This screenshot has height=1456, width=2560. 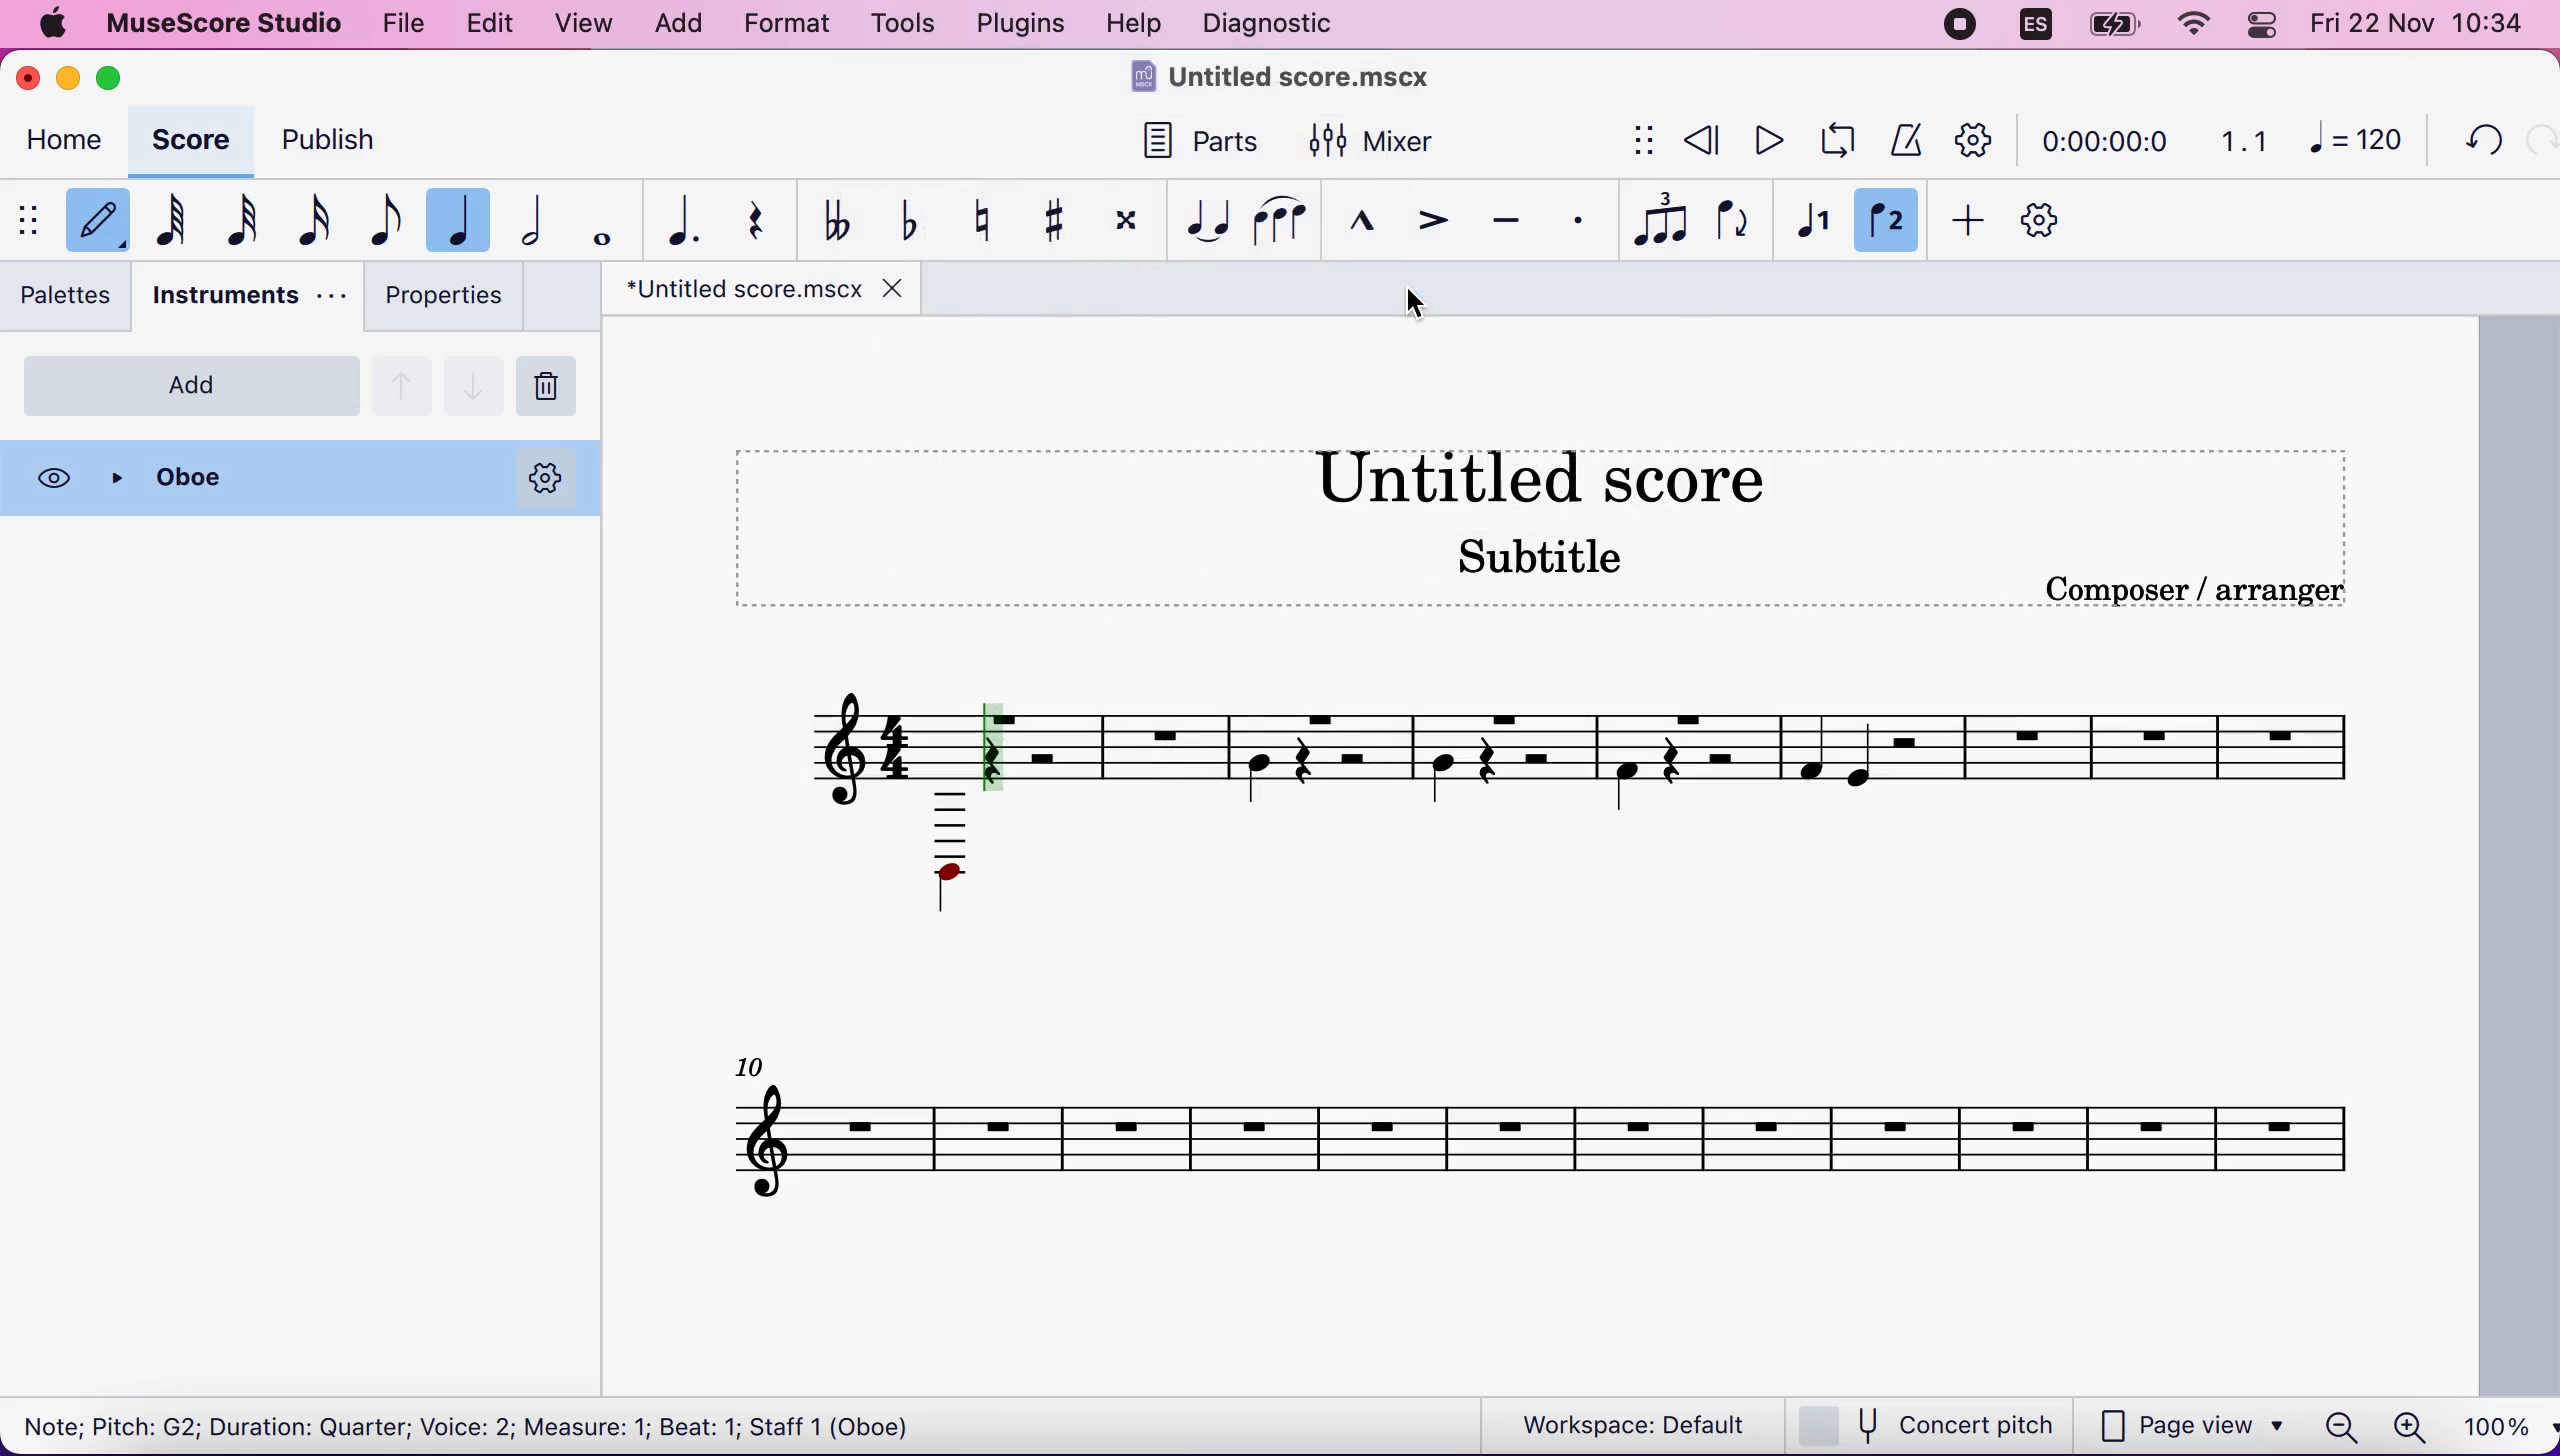 I want to click on language, so click(x=2030, y=26).